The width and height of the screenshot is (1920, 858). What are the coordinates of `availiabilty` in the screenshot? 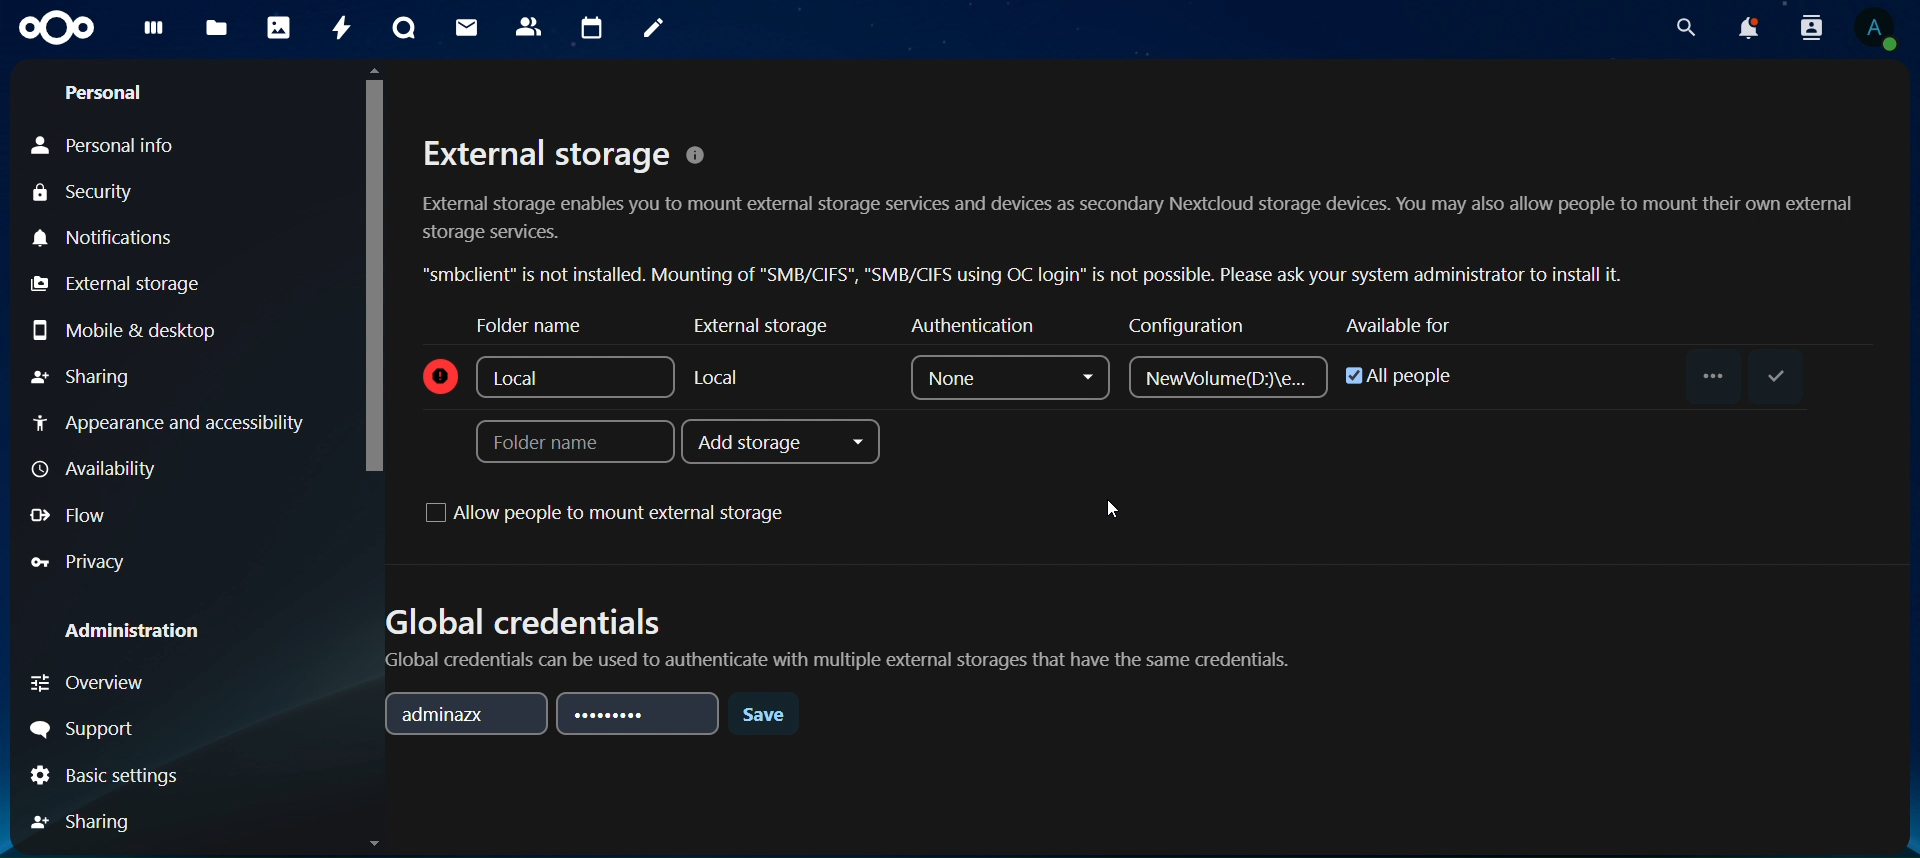 It's located at (100, 469).